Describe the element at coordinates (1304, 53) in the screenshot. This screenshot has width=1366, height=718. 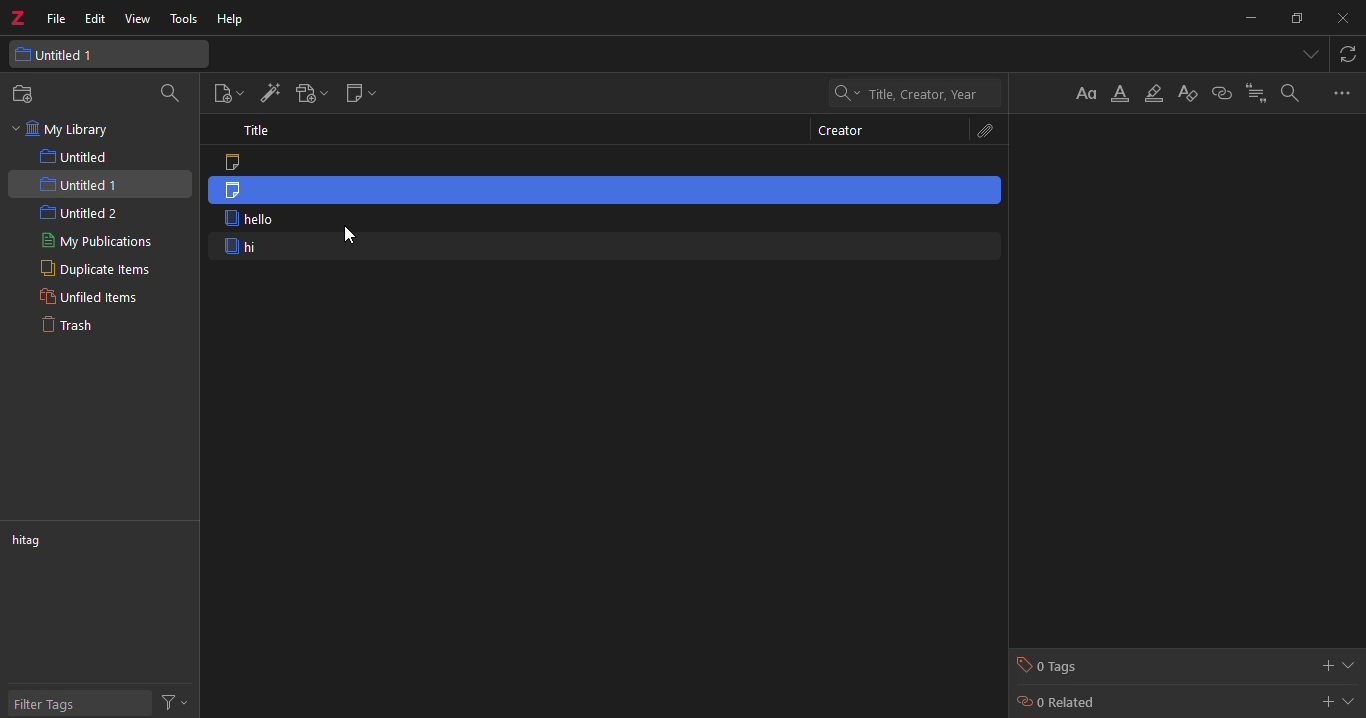
I see `tab` at that location.